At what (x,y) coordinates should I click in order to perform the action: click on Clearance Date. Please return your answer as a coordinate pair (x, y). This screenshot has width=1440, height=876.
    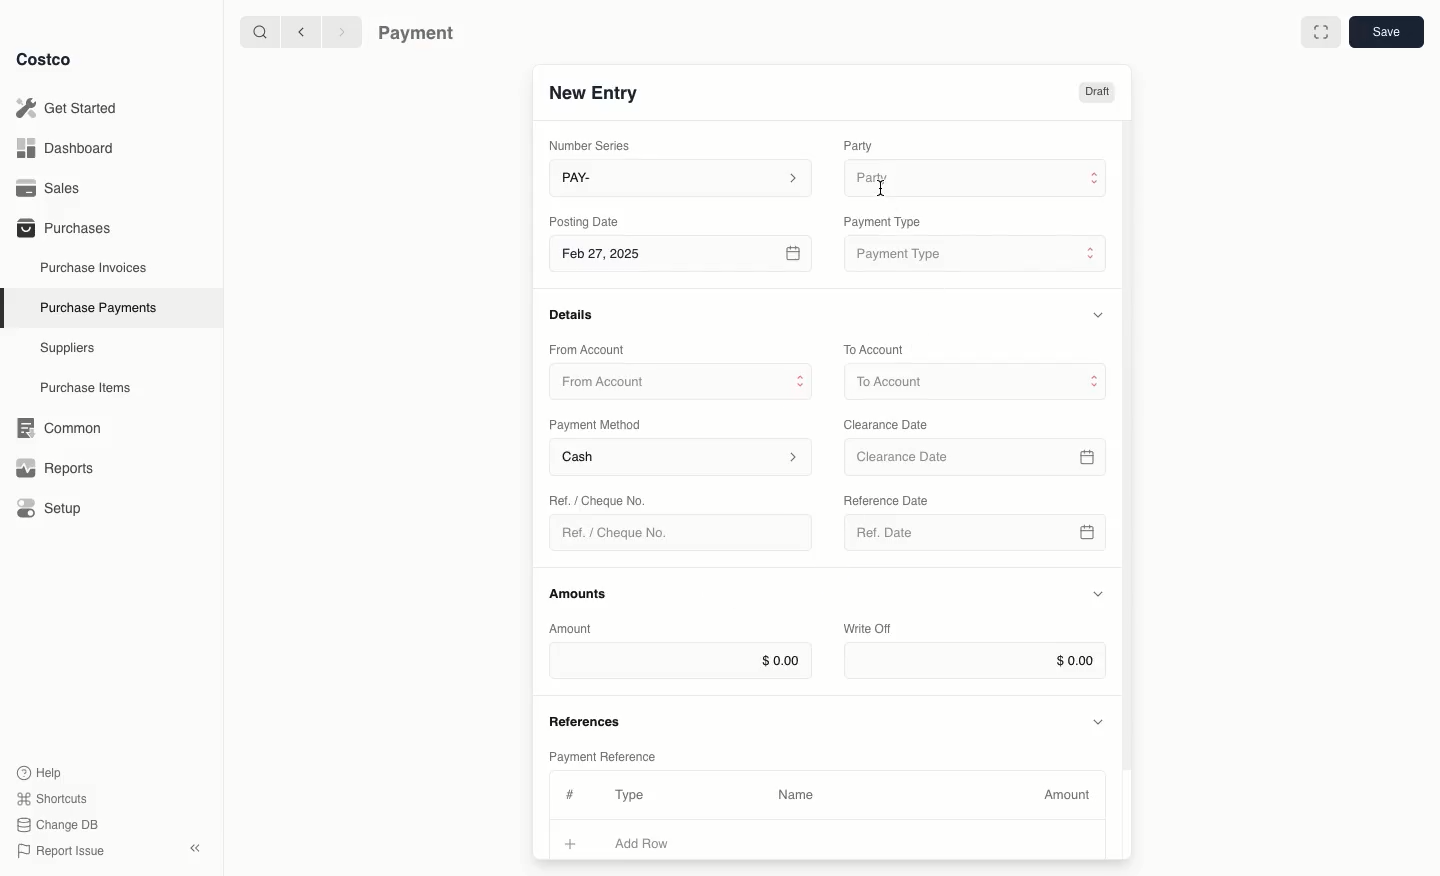
    Looking at the image, I should click on (978, 458).